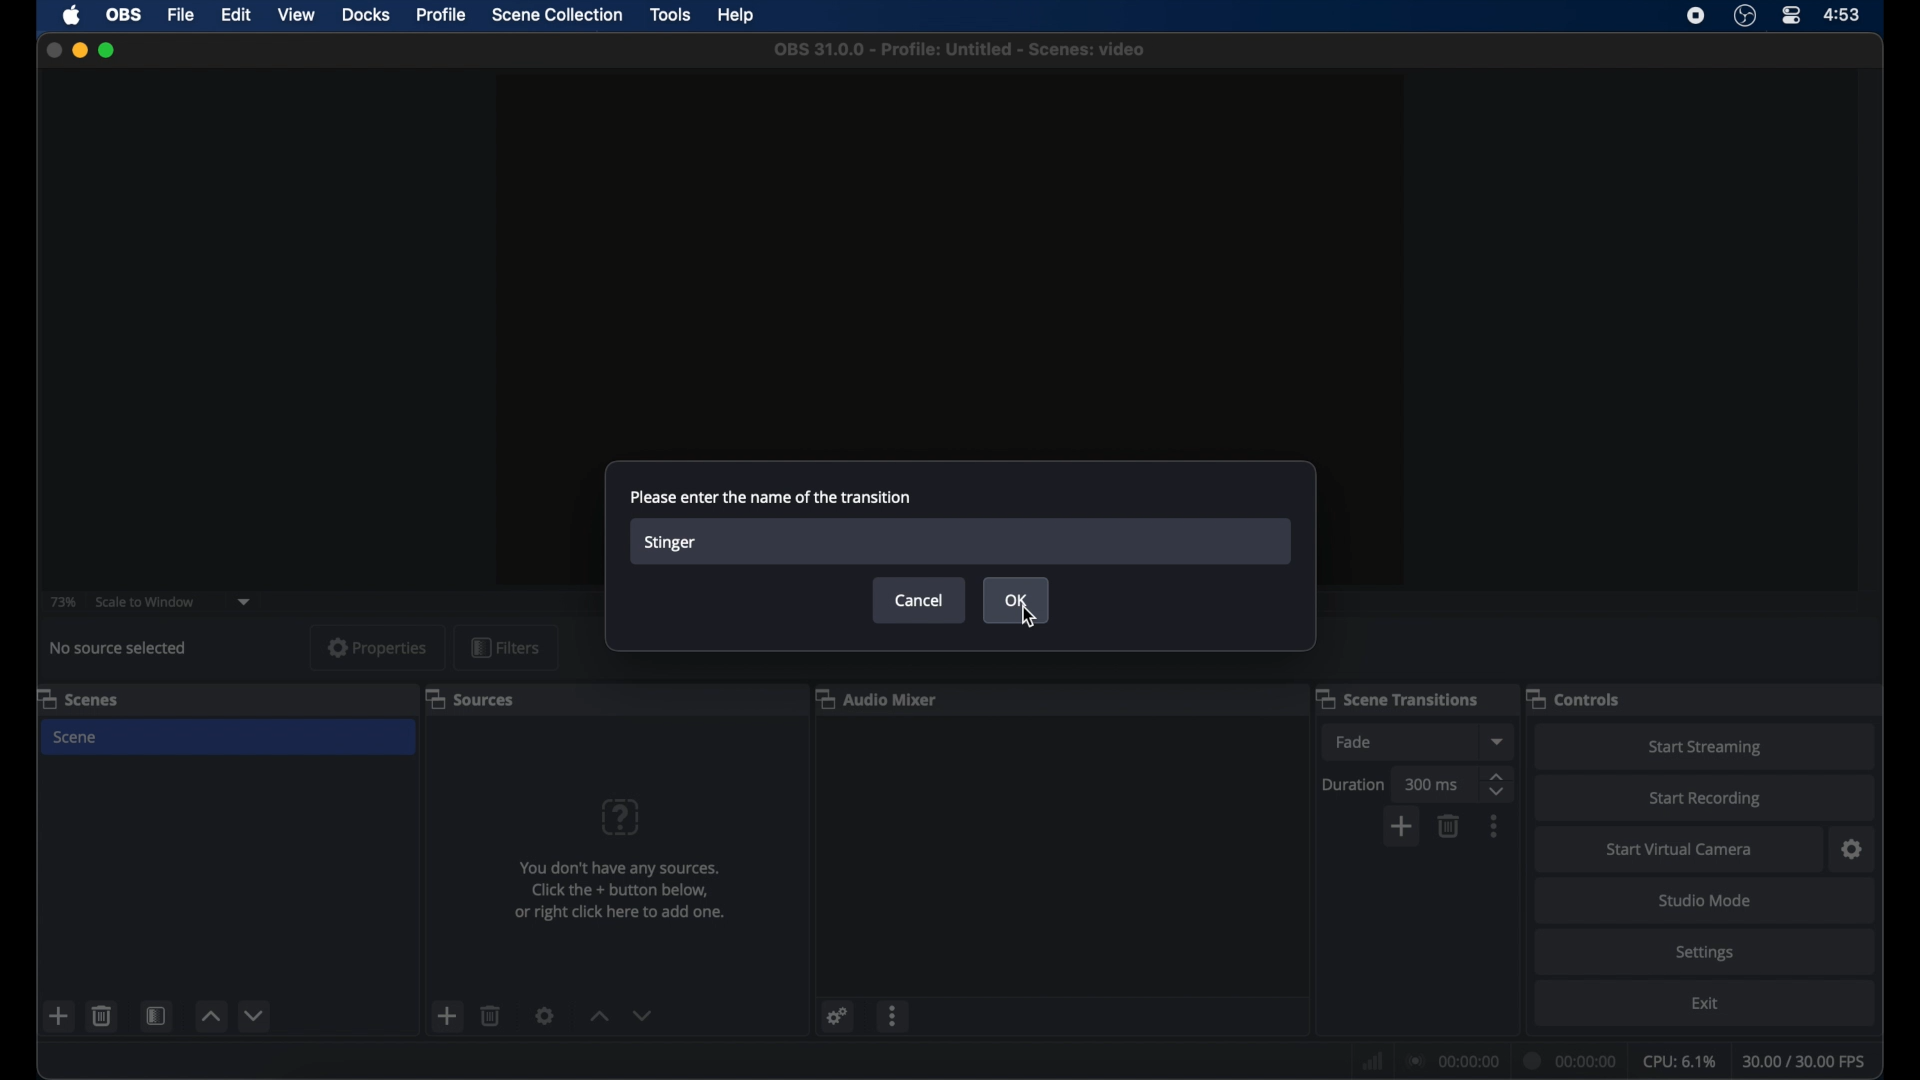 The image size is (1920, 1080). I want to click on control center, so click(1792, 16).